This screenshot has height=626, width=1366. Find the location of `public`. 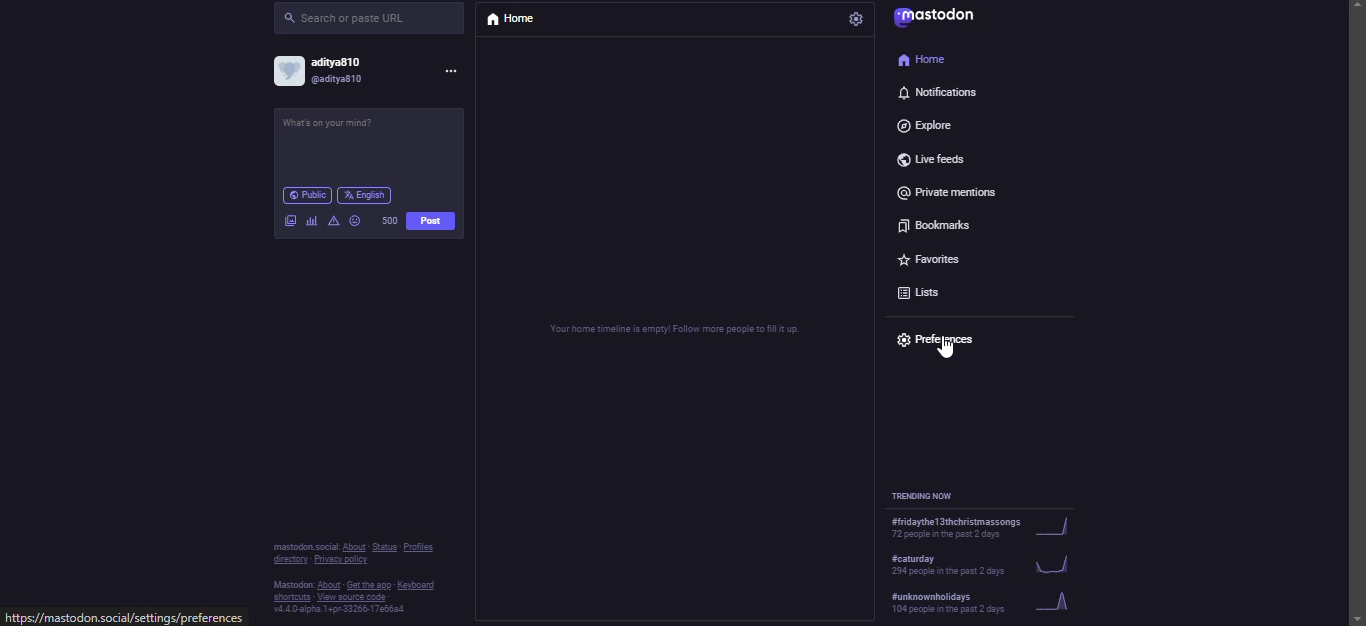

public is located at coordinates (305, 194).